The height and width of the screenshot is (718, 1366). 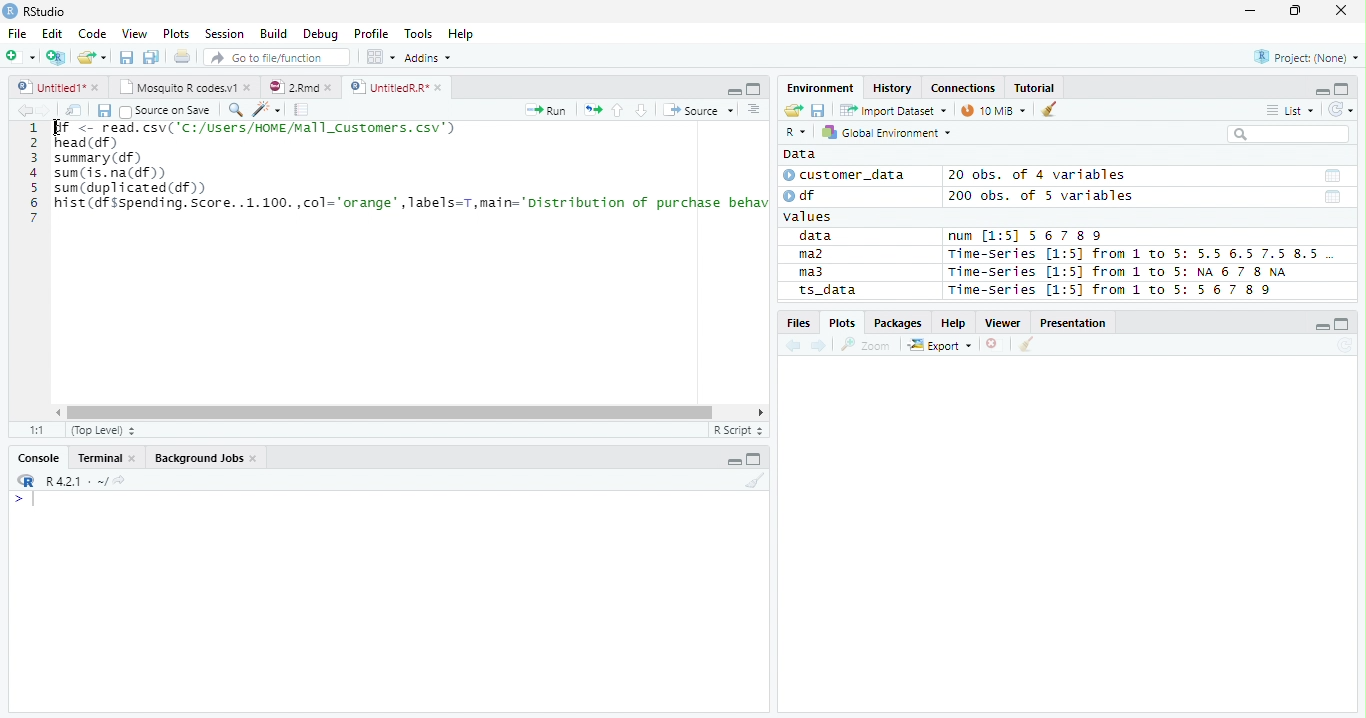 I want to click on Save, so click(x=103, y=110).